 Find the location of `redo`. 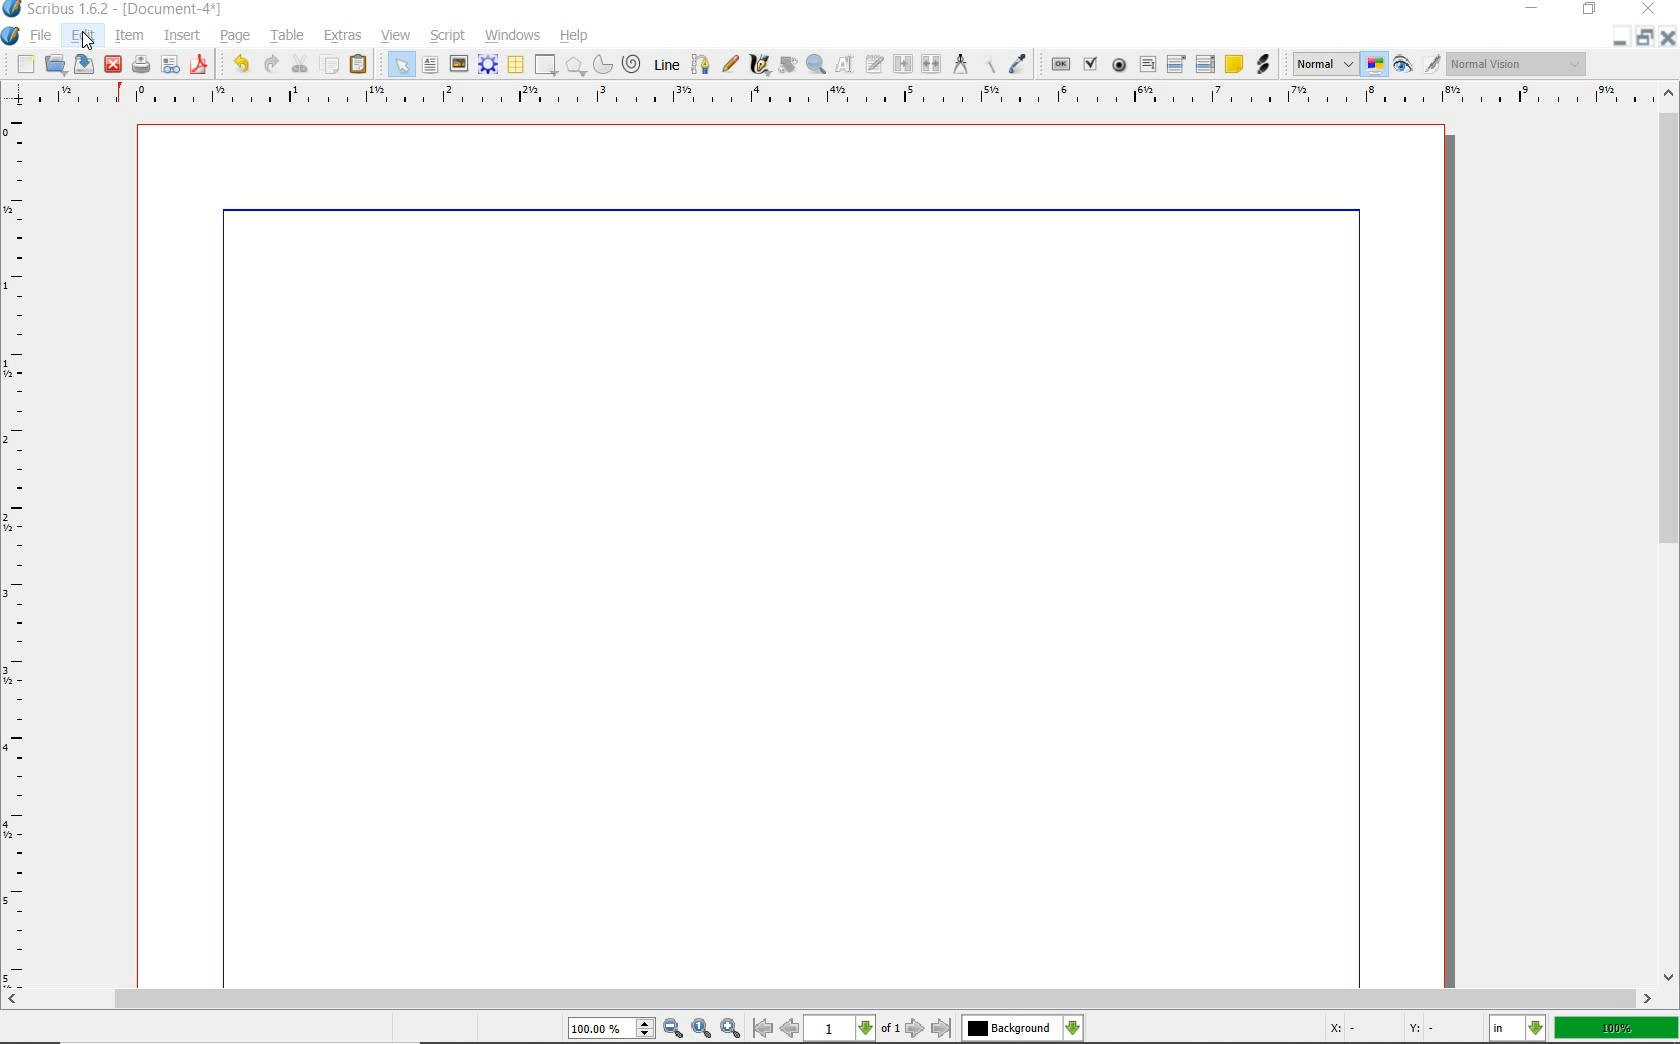

redo is located at coordinates (270, 63).